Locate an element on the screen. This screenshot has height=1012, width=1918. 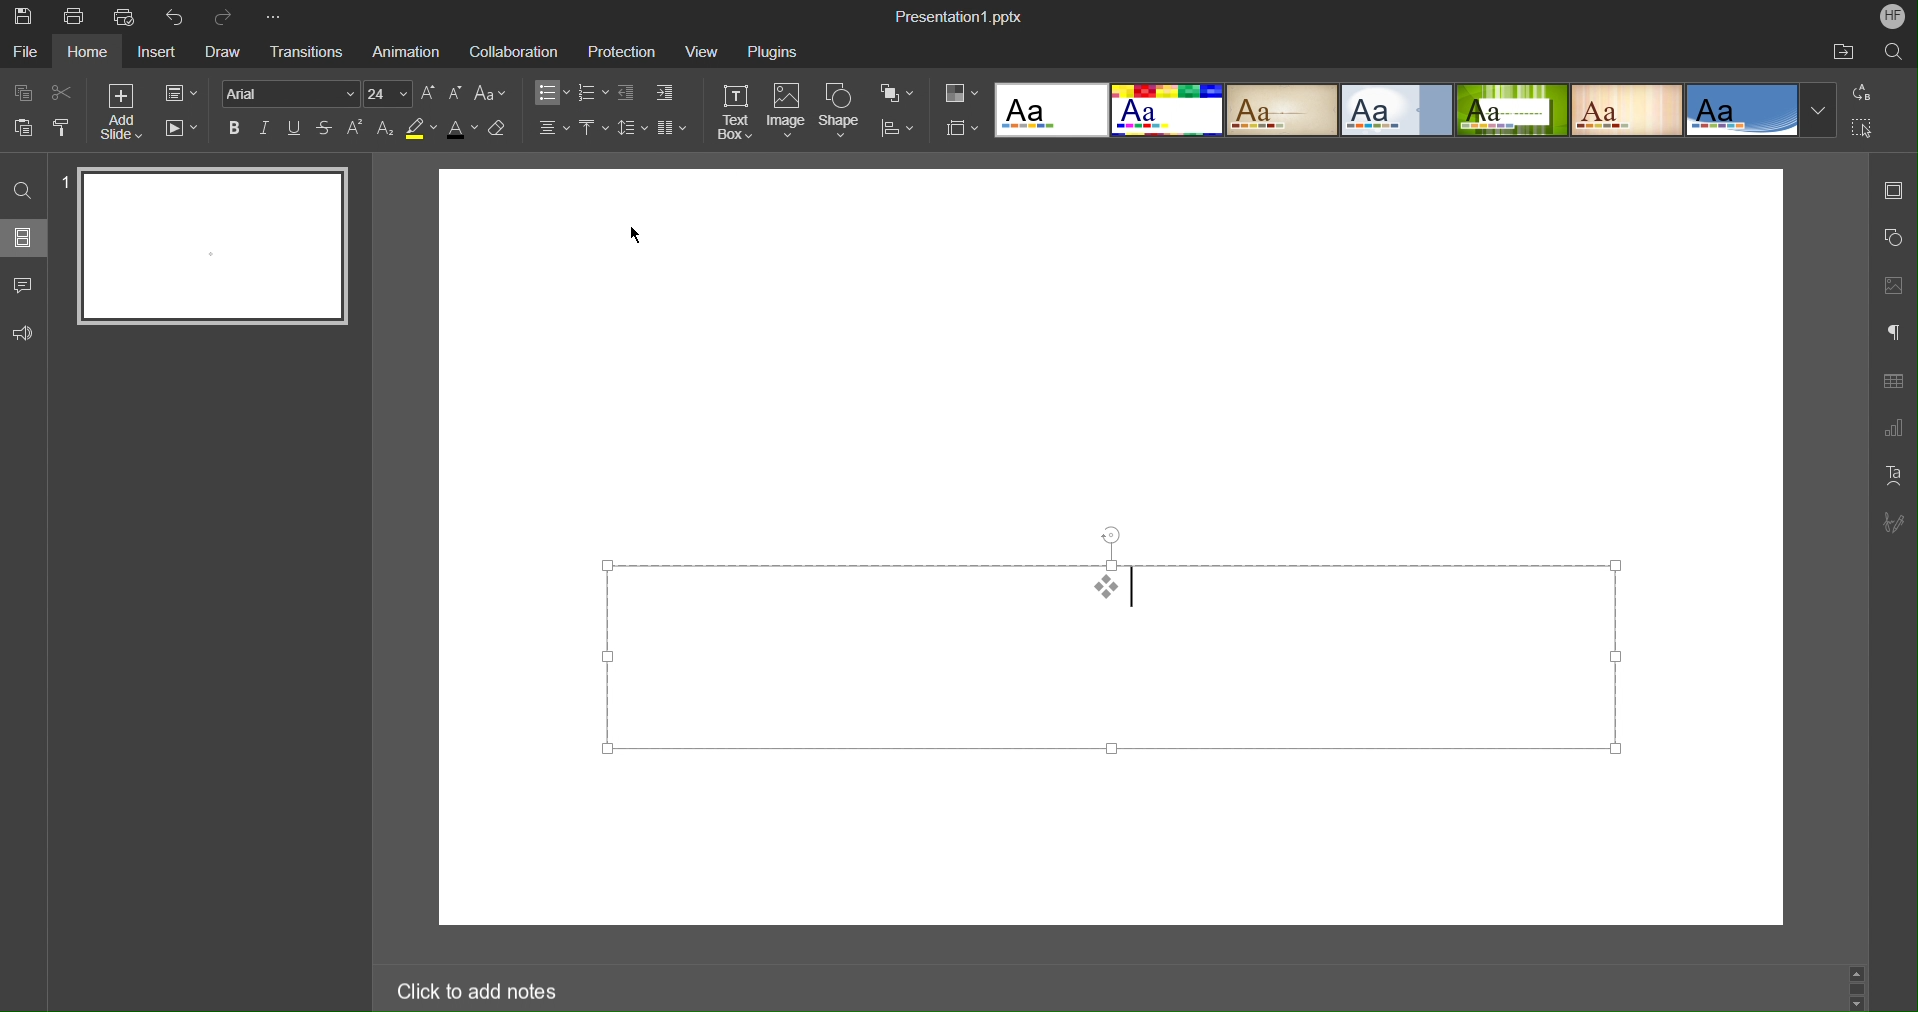
template is located at coordinates (1397, 111).